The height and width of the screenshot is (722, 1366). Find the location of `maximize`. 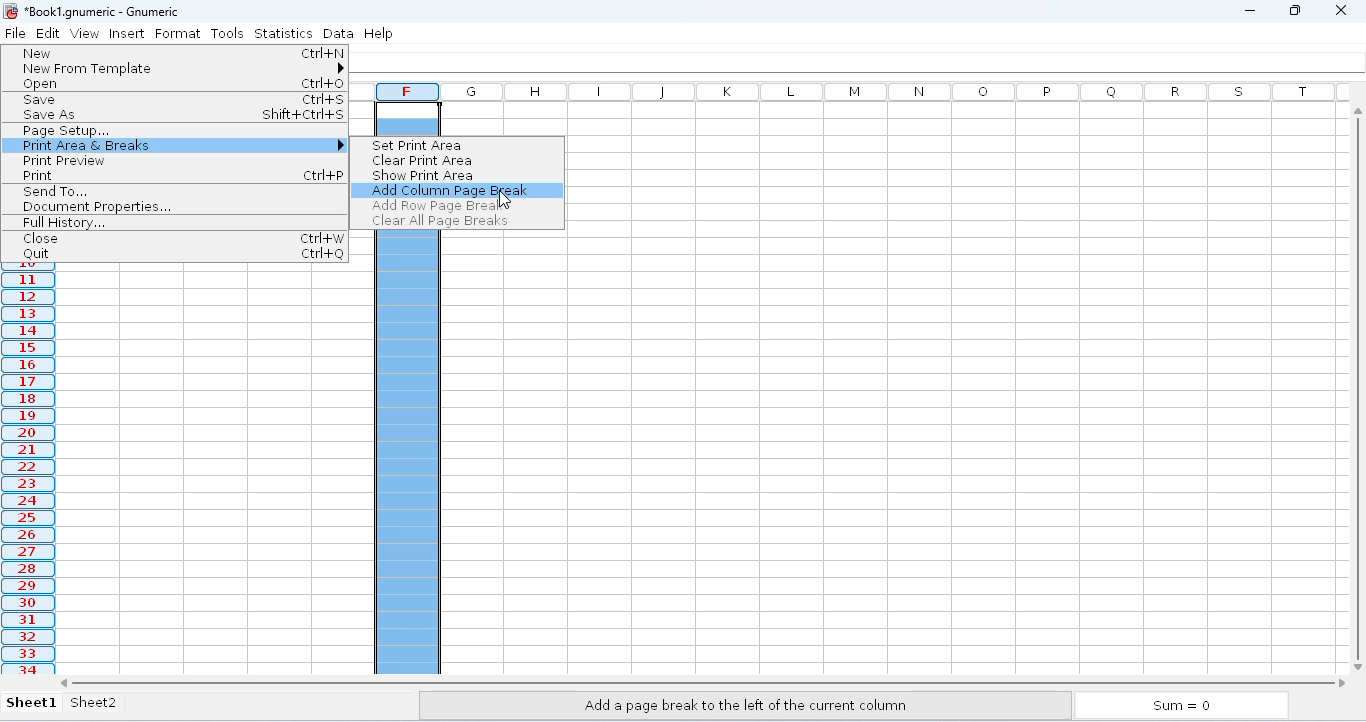

maximize is located at coordinates (1294, 10).